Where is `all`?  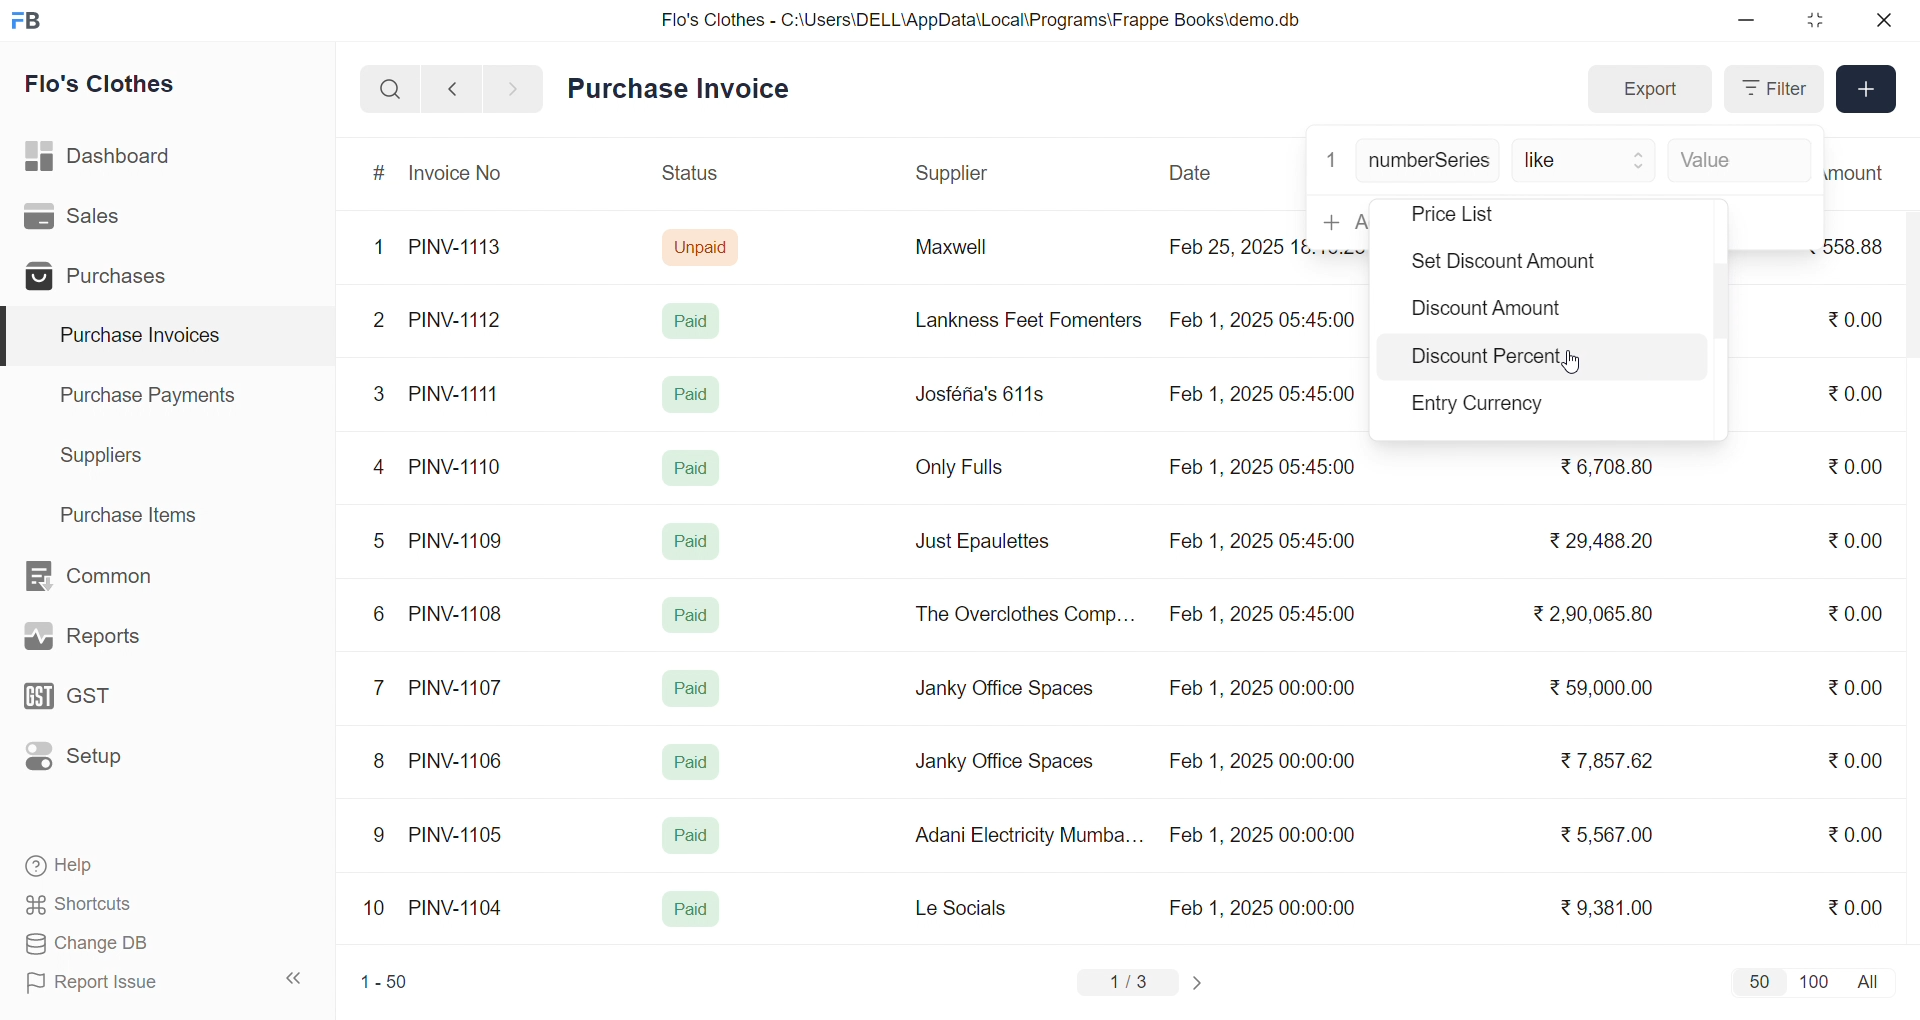
all is located at coordinates (1872, 980).